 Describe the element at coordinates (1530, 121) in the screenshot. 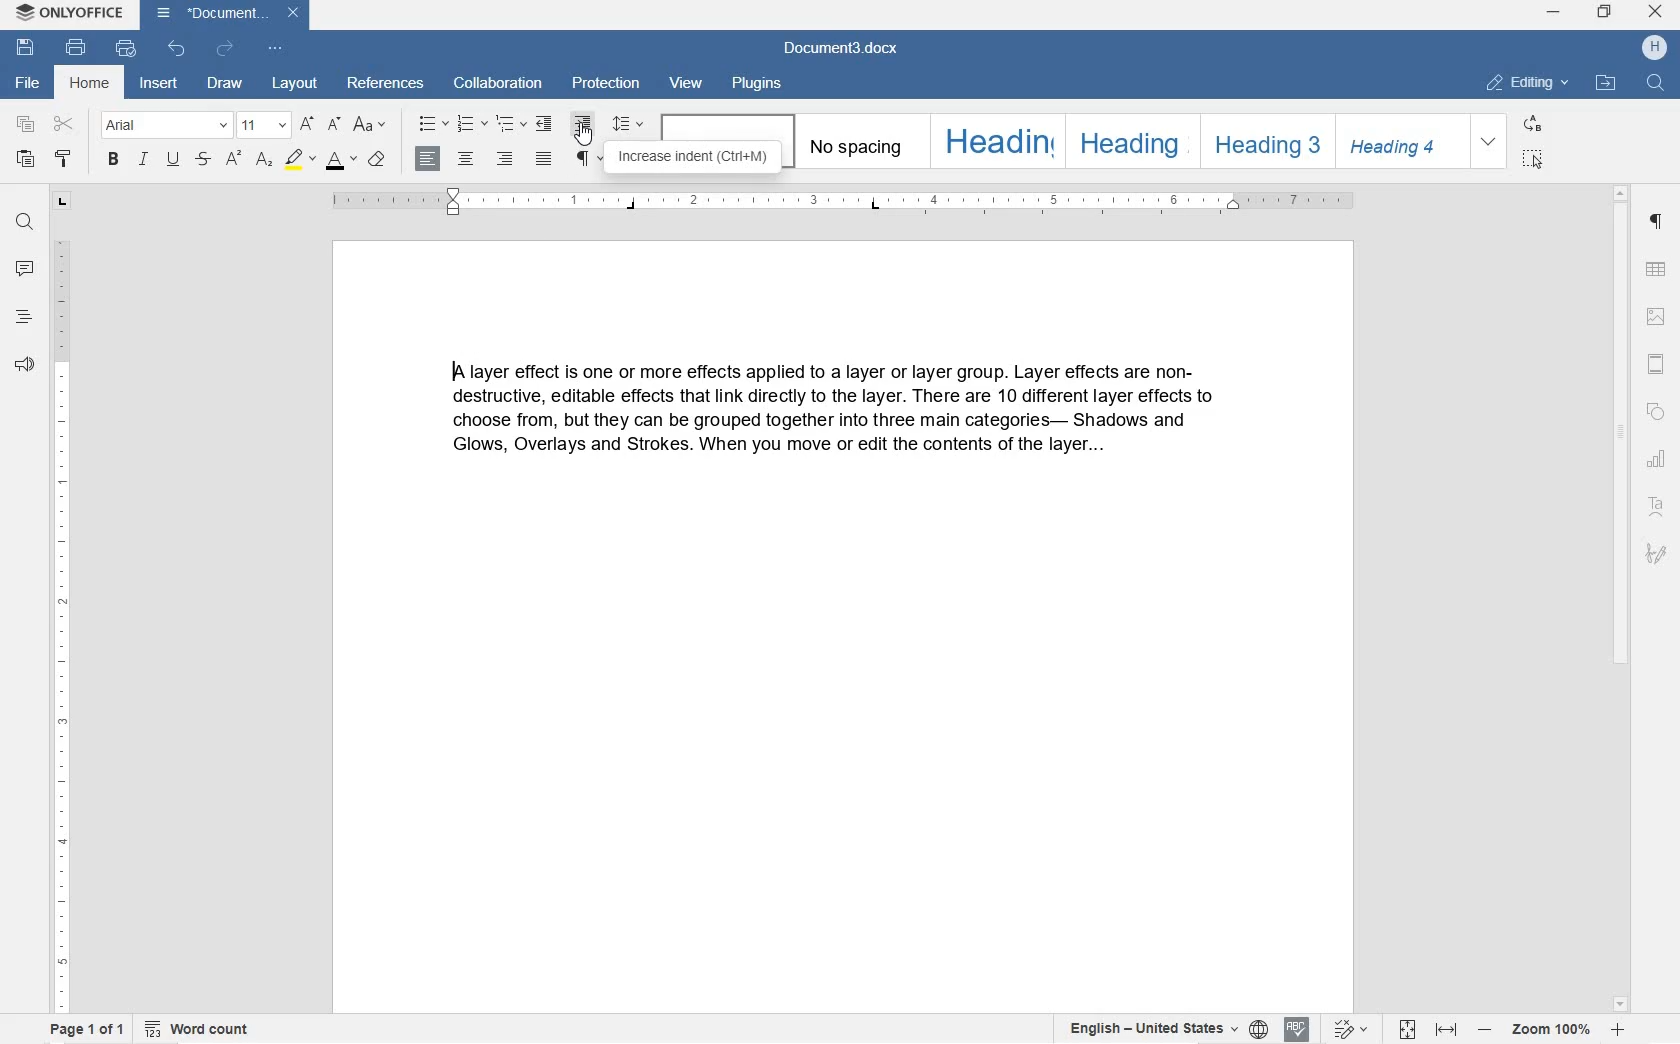

I see `REPLACE` at that location.